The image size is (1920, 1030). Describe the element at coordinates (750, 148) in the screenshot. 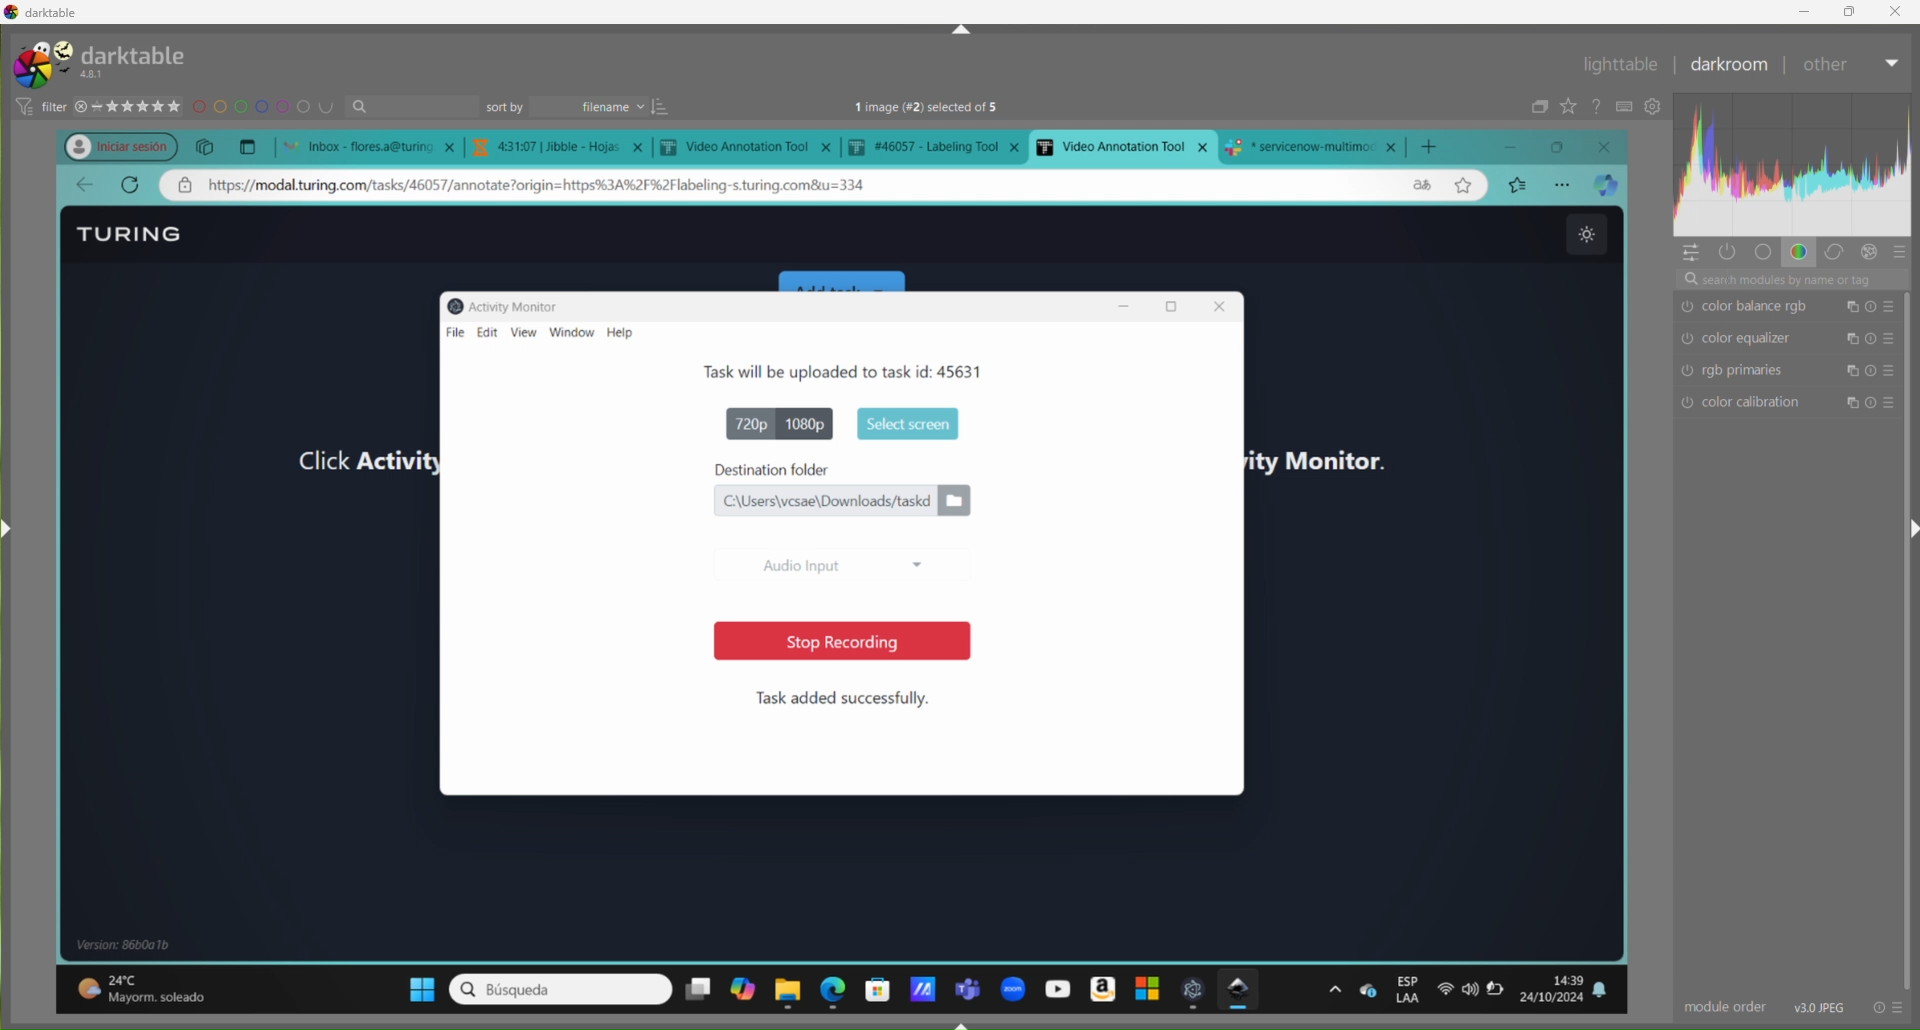

I see `tab` at that location.